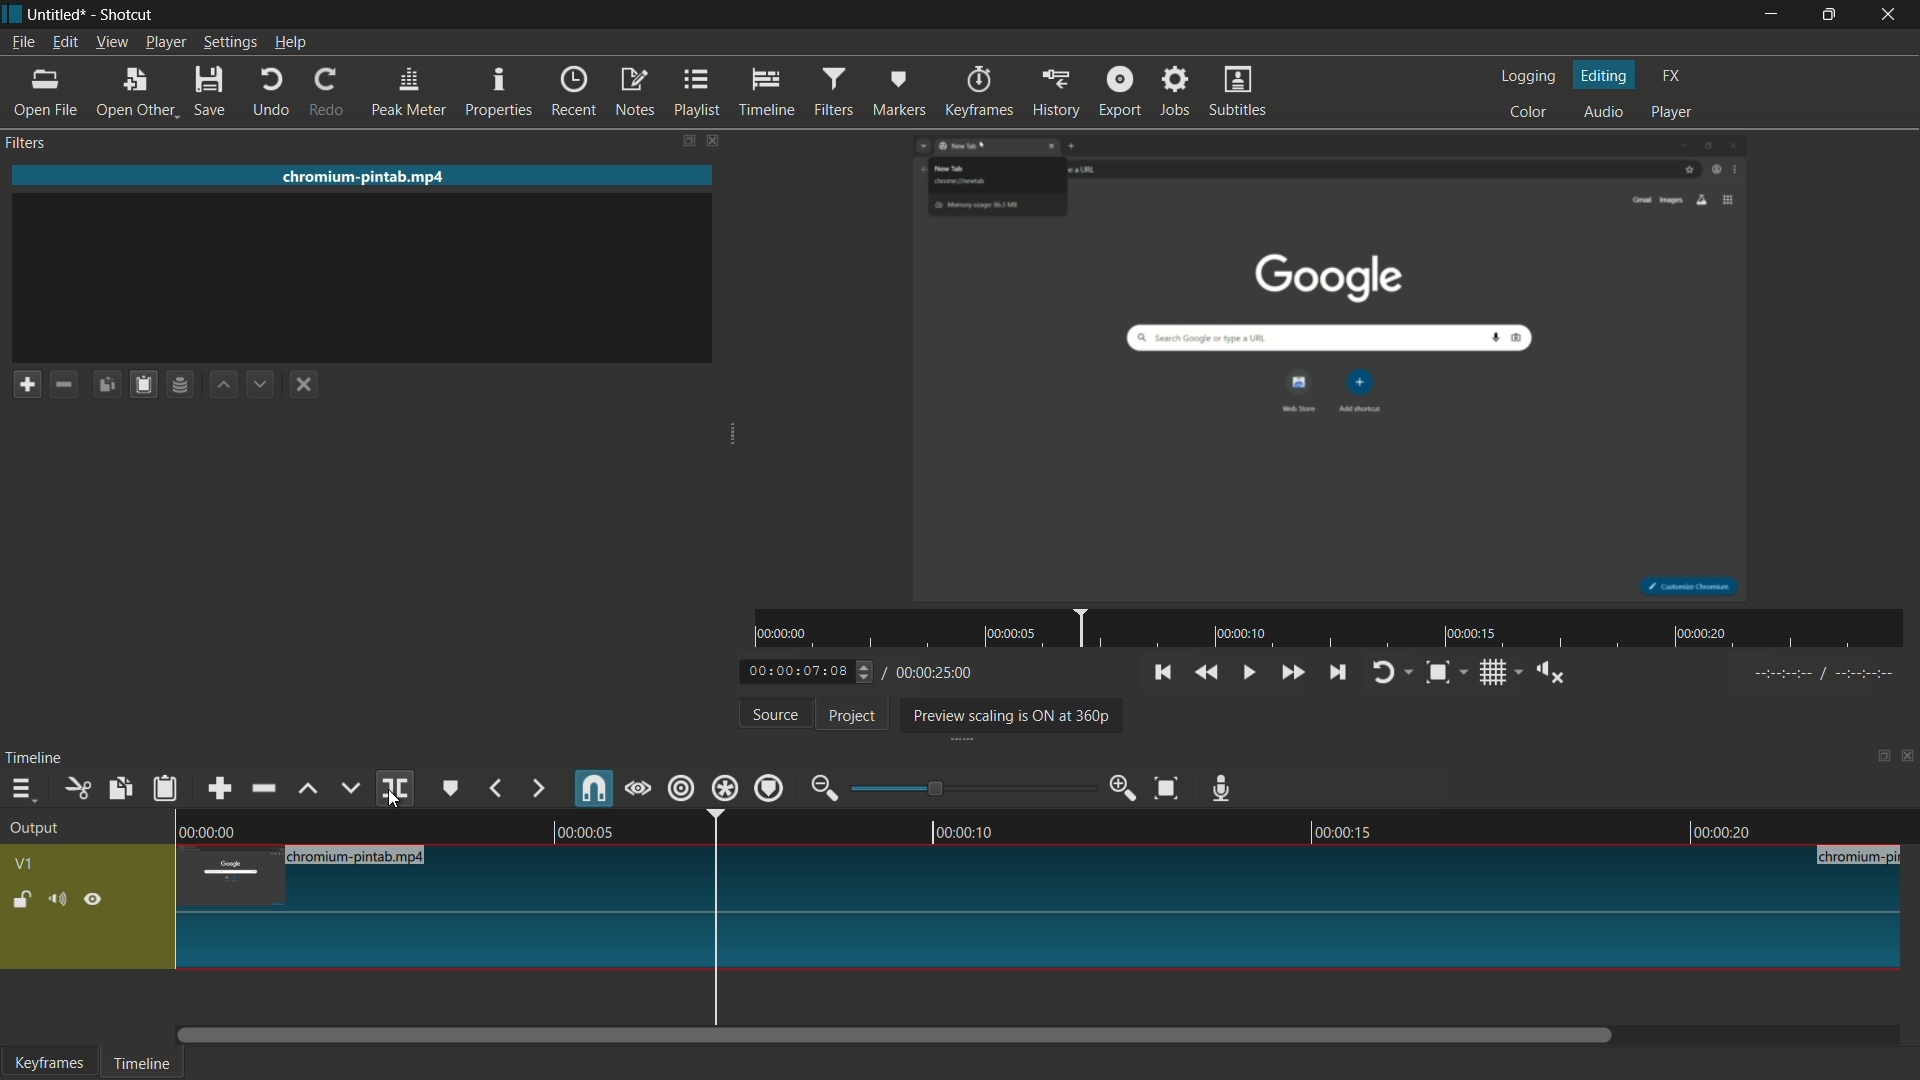 The width and height of the screenshot is (1920, 1080). Describe the element at coordinates (573, 91) in the screenshot. I see `recent` at that location.